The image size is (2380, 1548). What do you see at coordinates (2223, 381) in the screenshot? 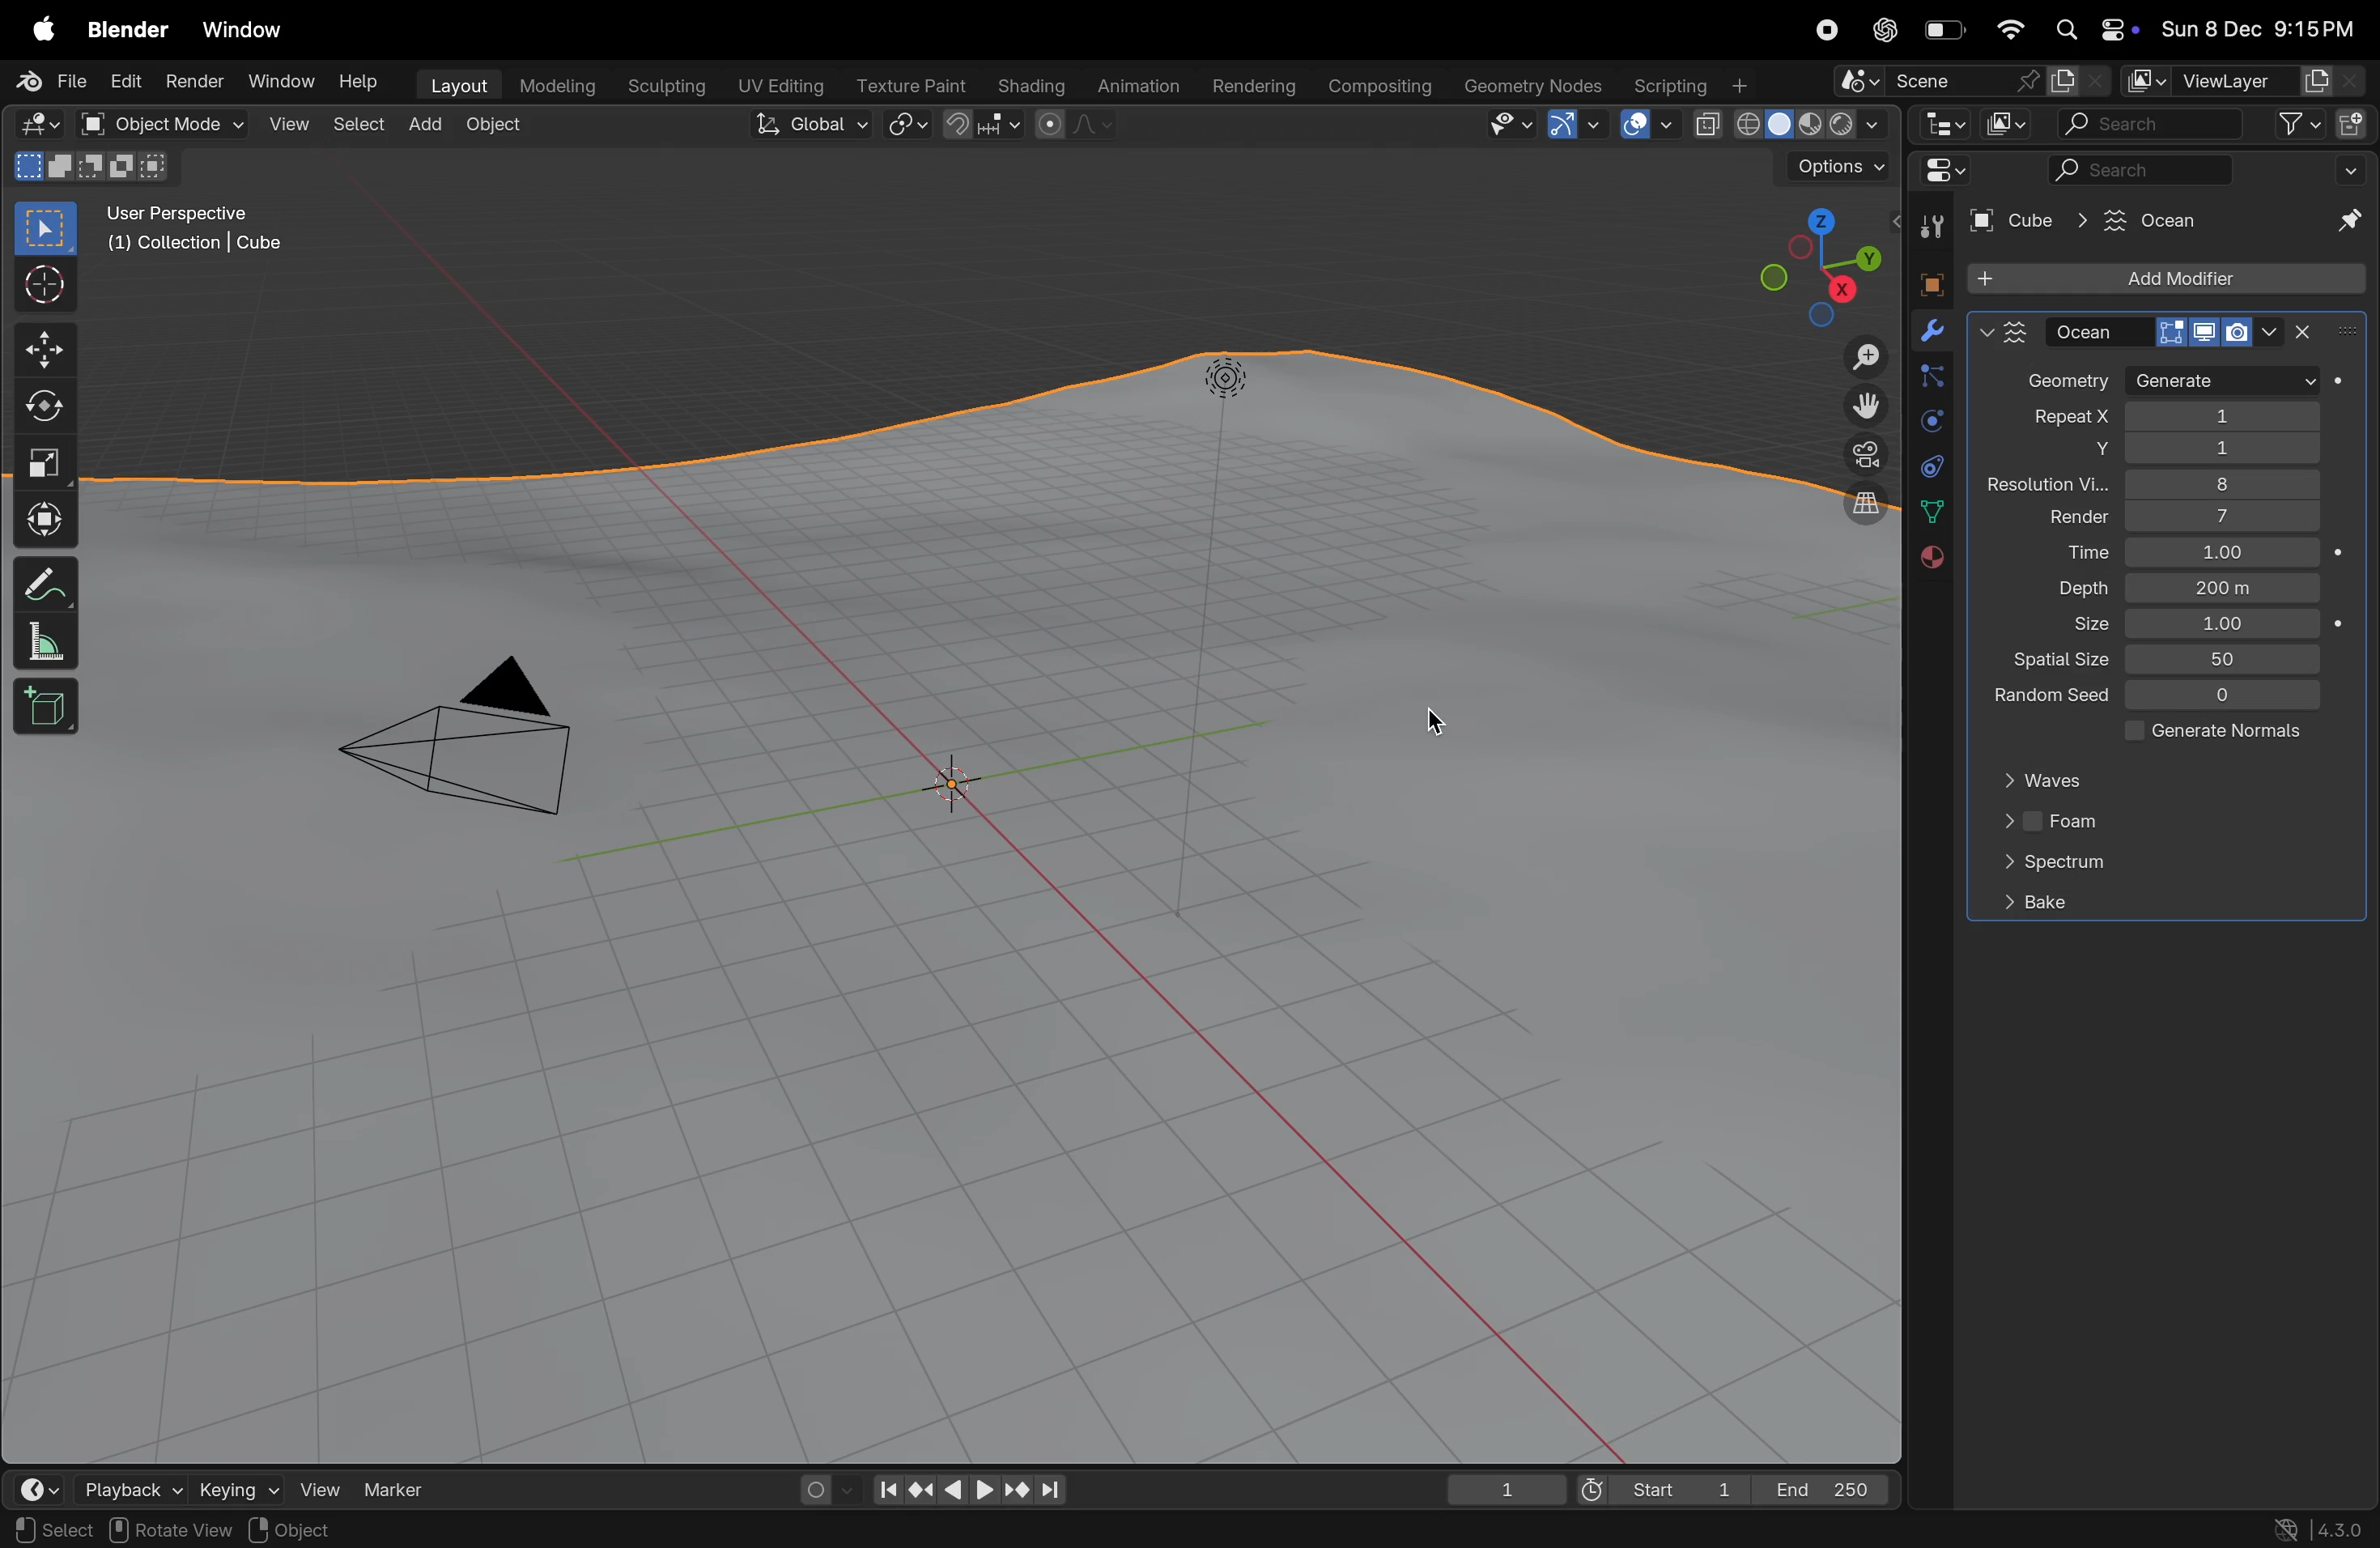
I see `generate` at bounding box center [2223, 381].